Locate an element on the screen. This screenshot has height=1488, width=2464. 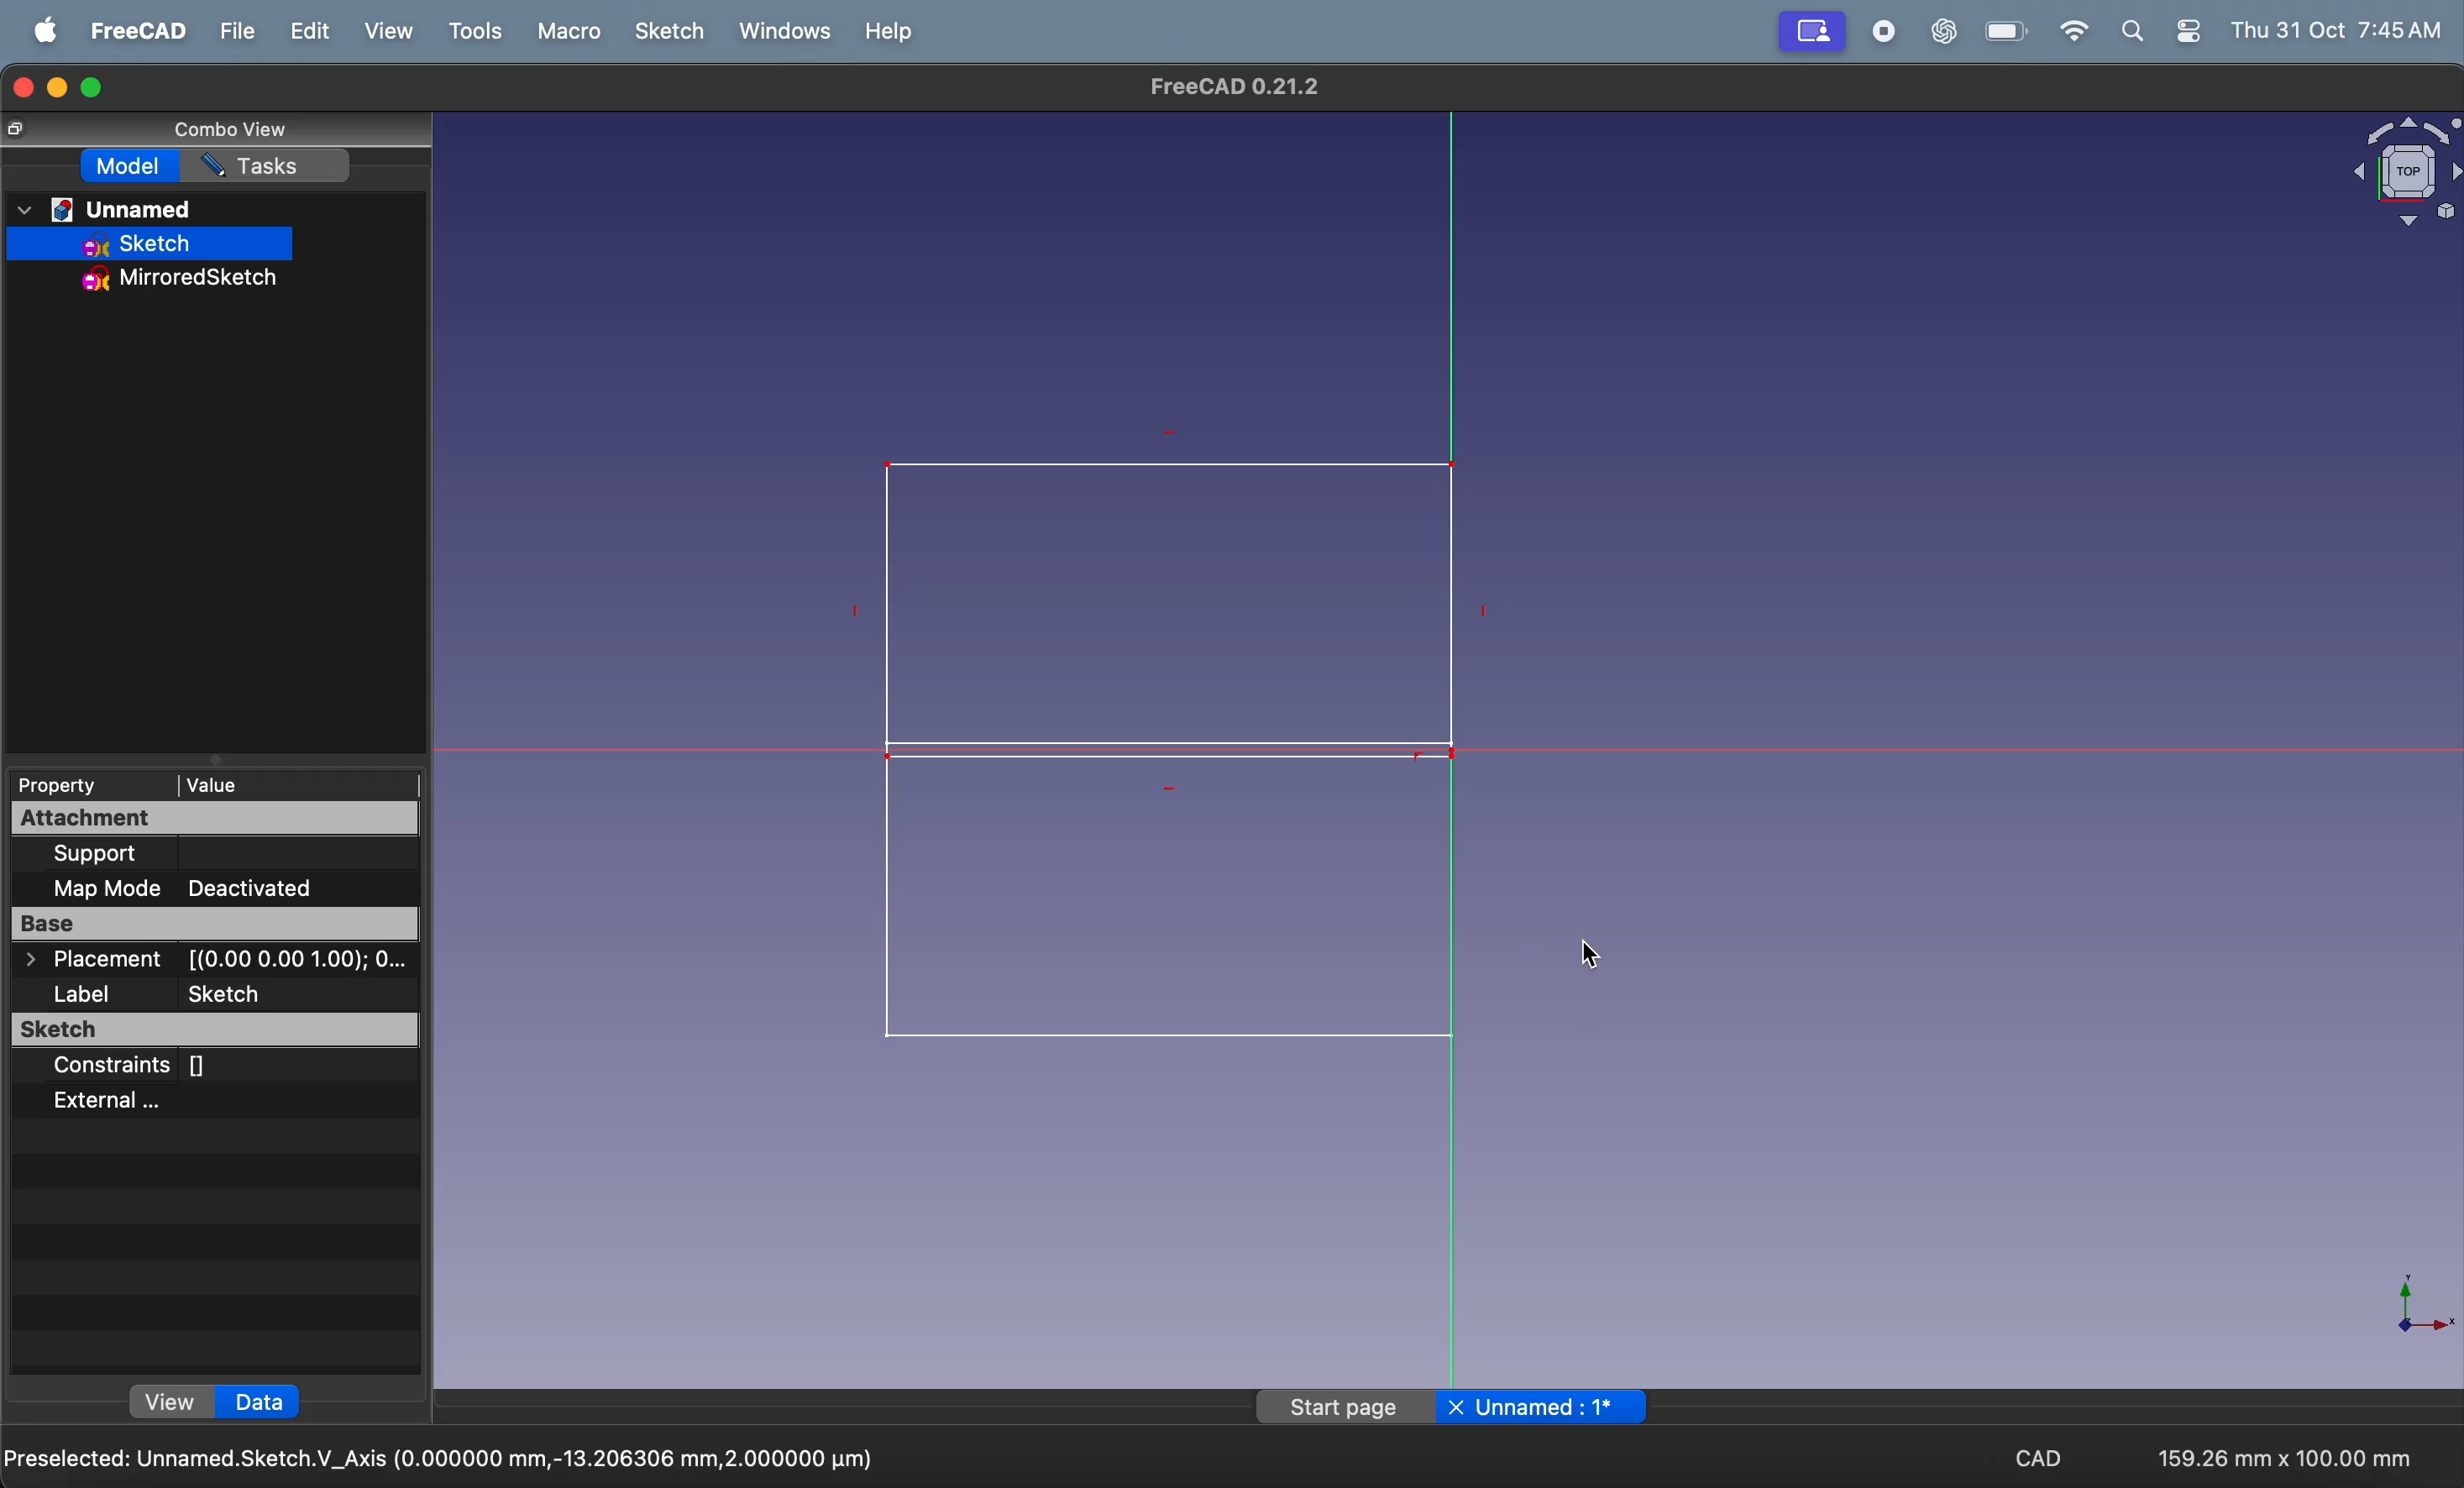
159.26 * 100.00mm is located at coordinates (2289, 1454).